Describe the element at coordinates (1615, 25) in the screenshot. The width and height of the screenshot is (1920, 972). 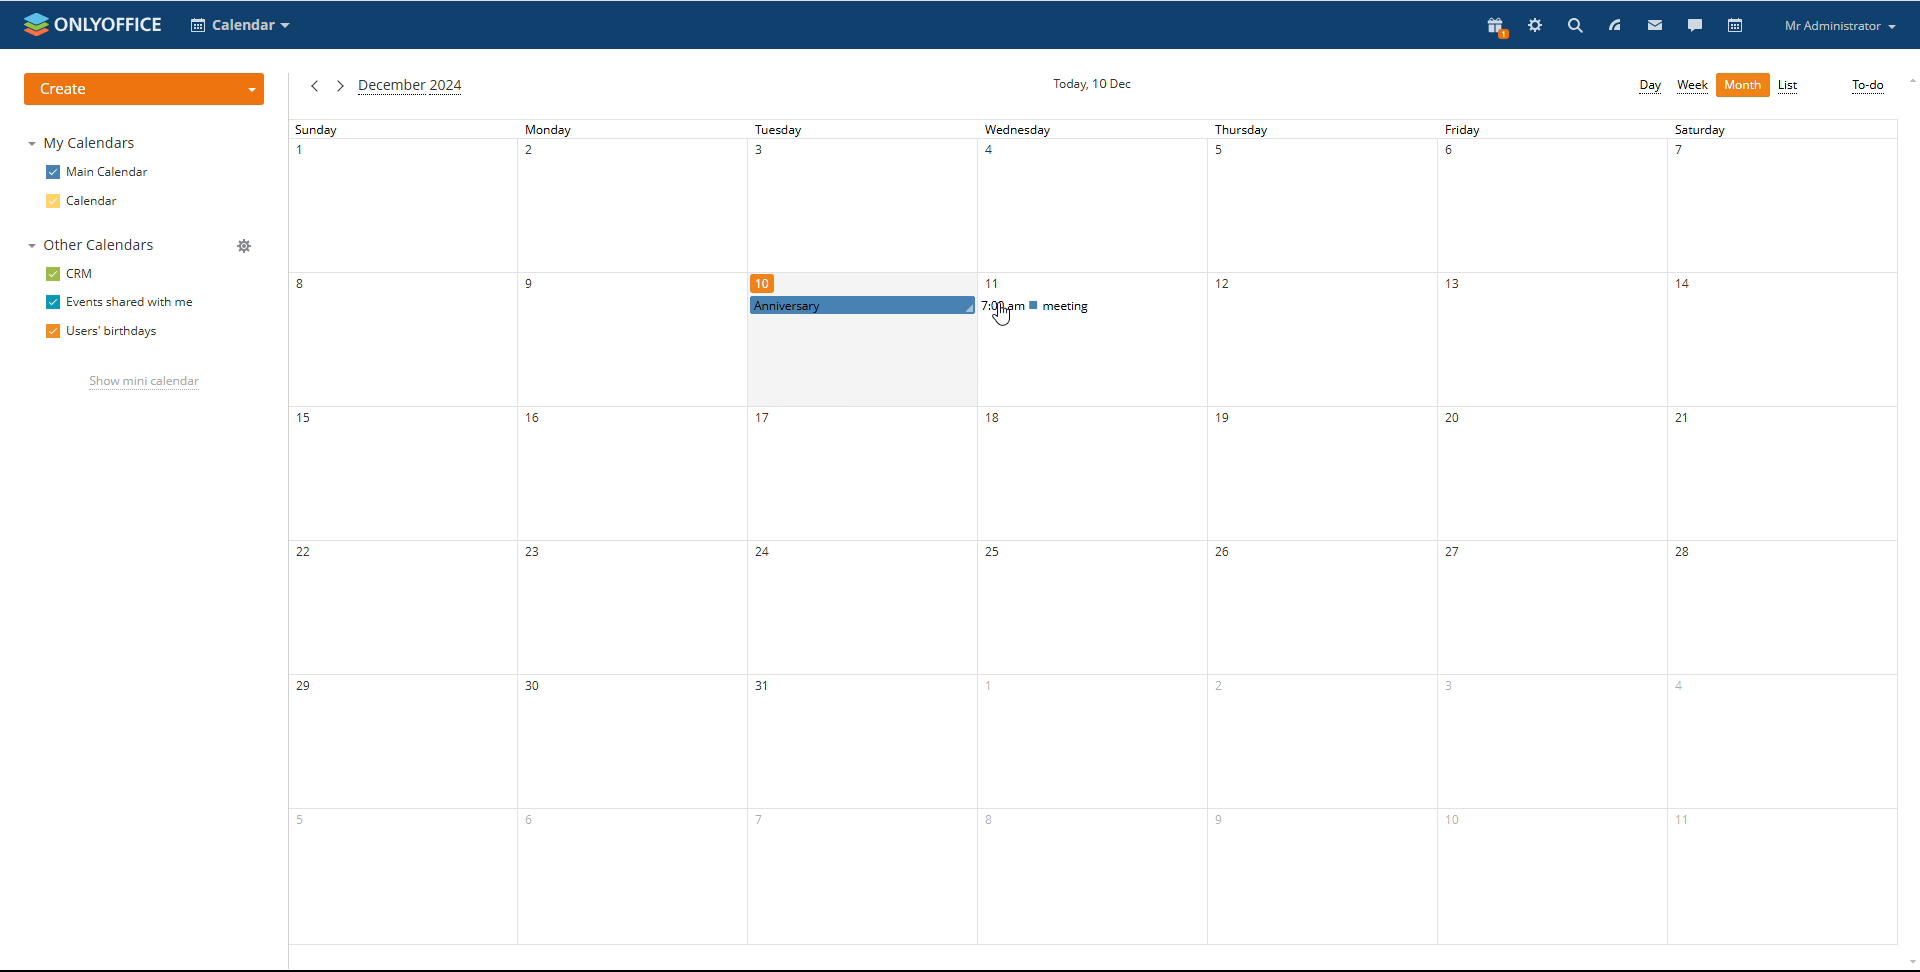
I see `feed` at that location.